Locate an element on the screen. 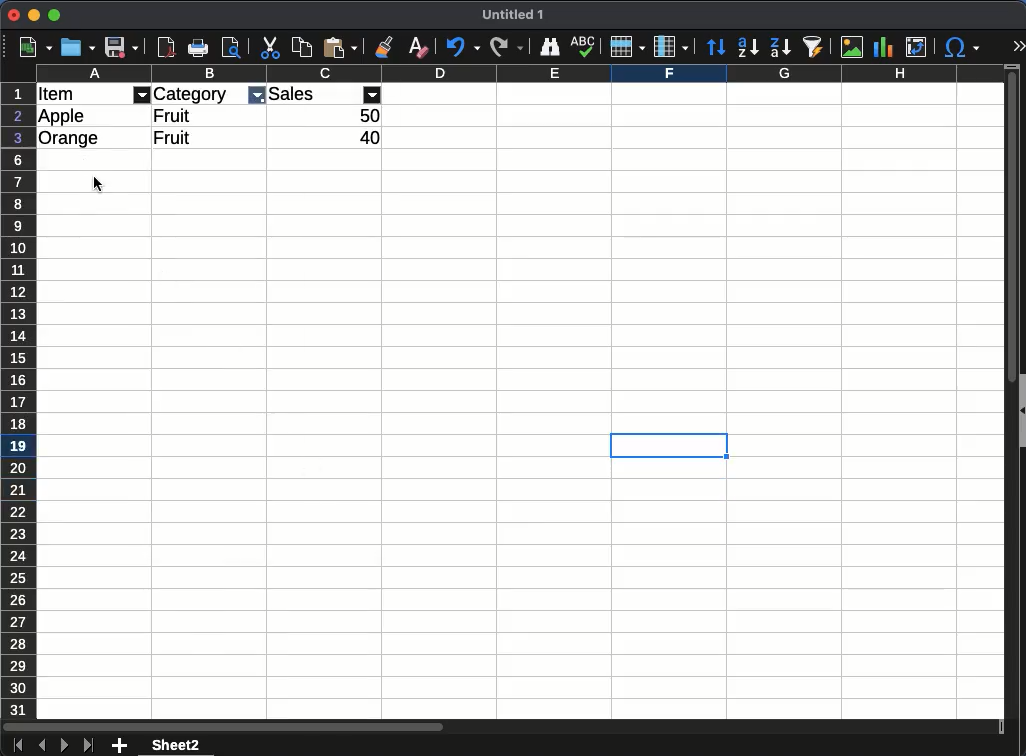  Category is located at coordinates (192, 94).